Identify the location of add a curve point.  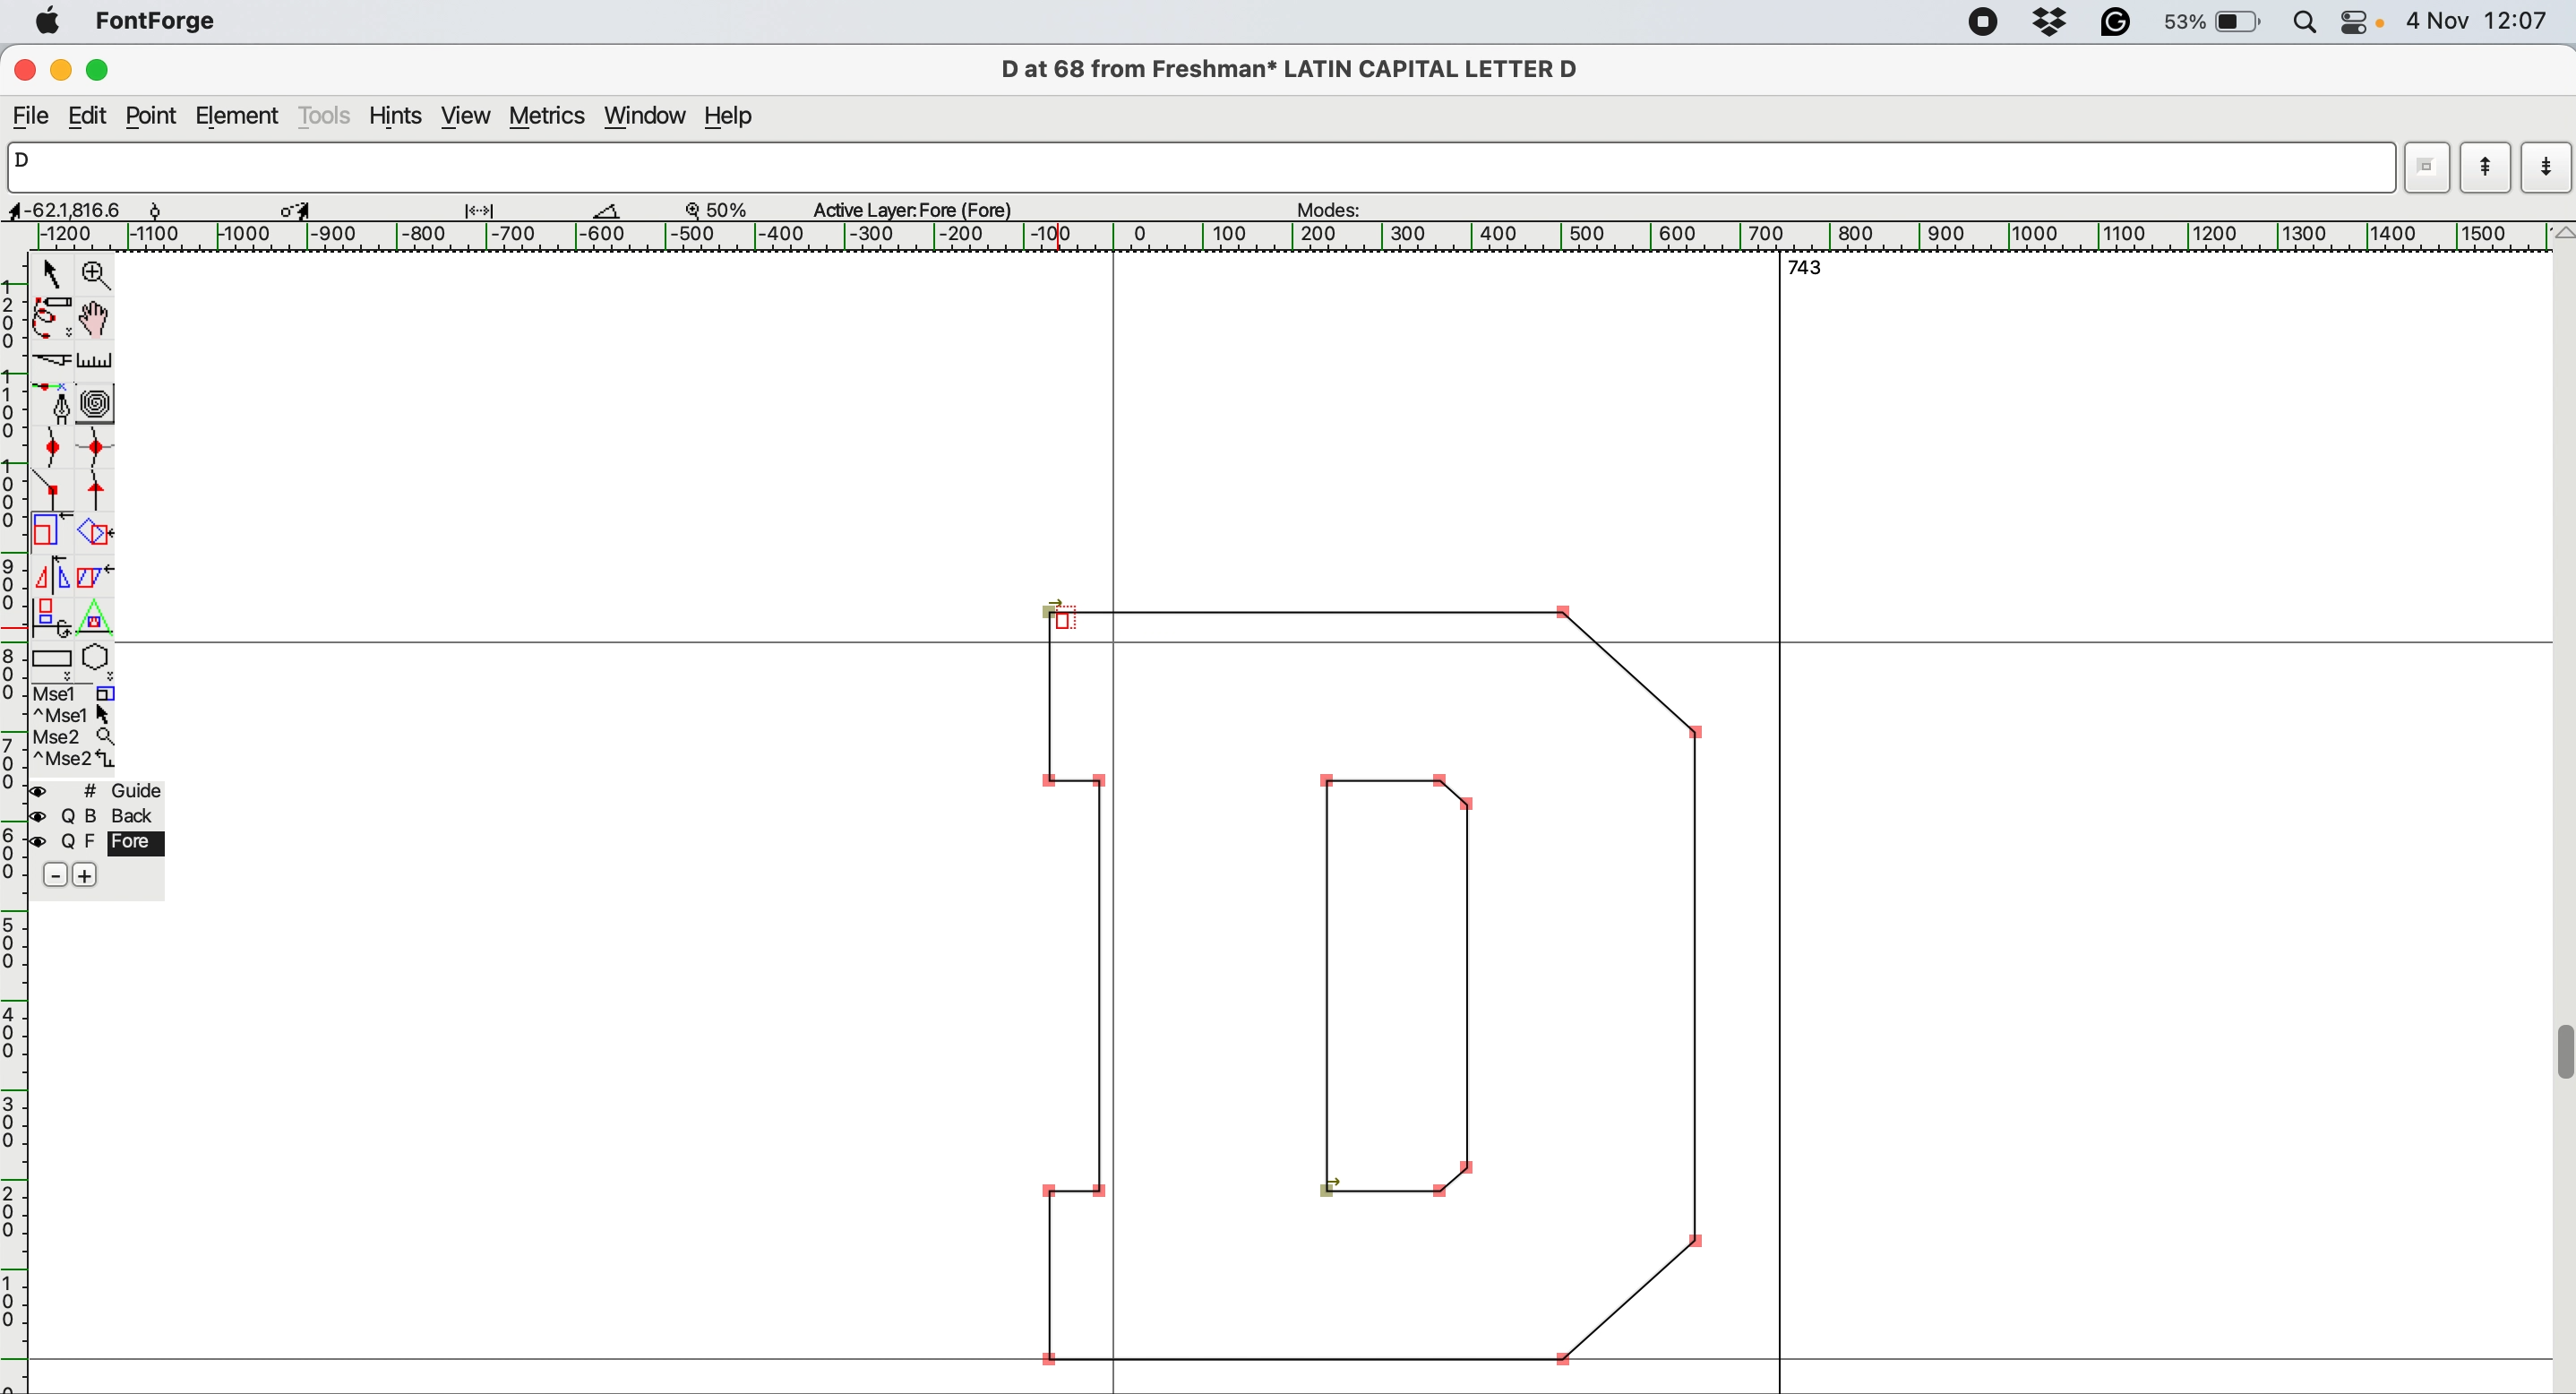
(48, 449).